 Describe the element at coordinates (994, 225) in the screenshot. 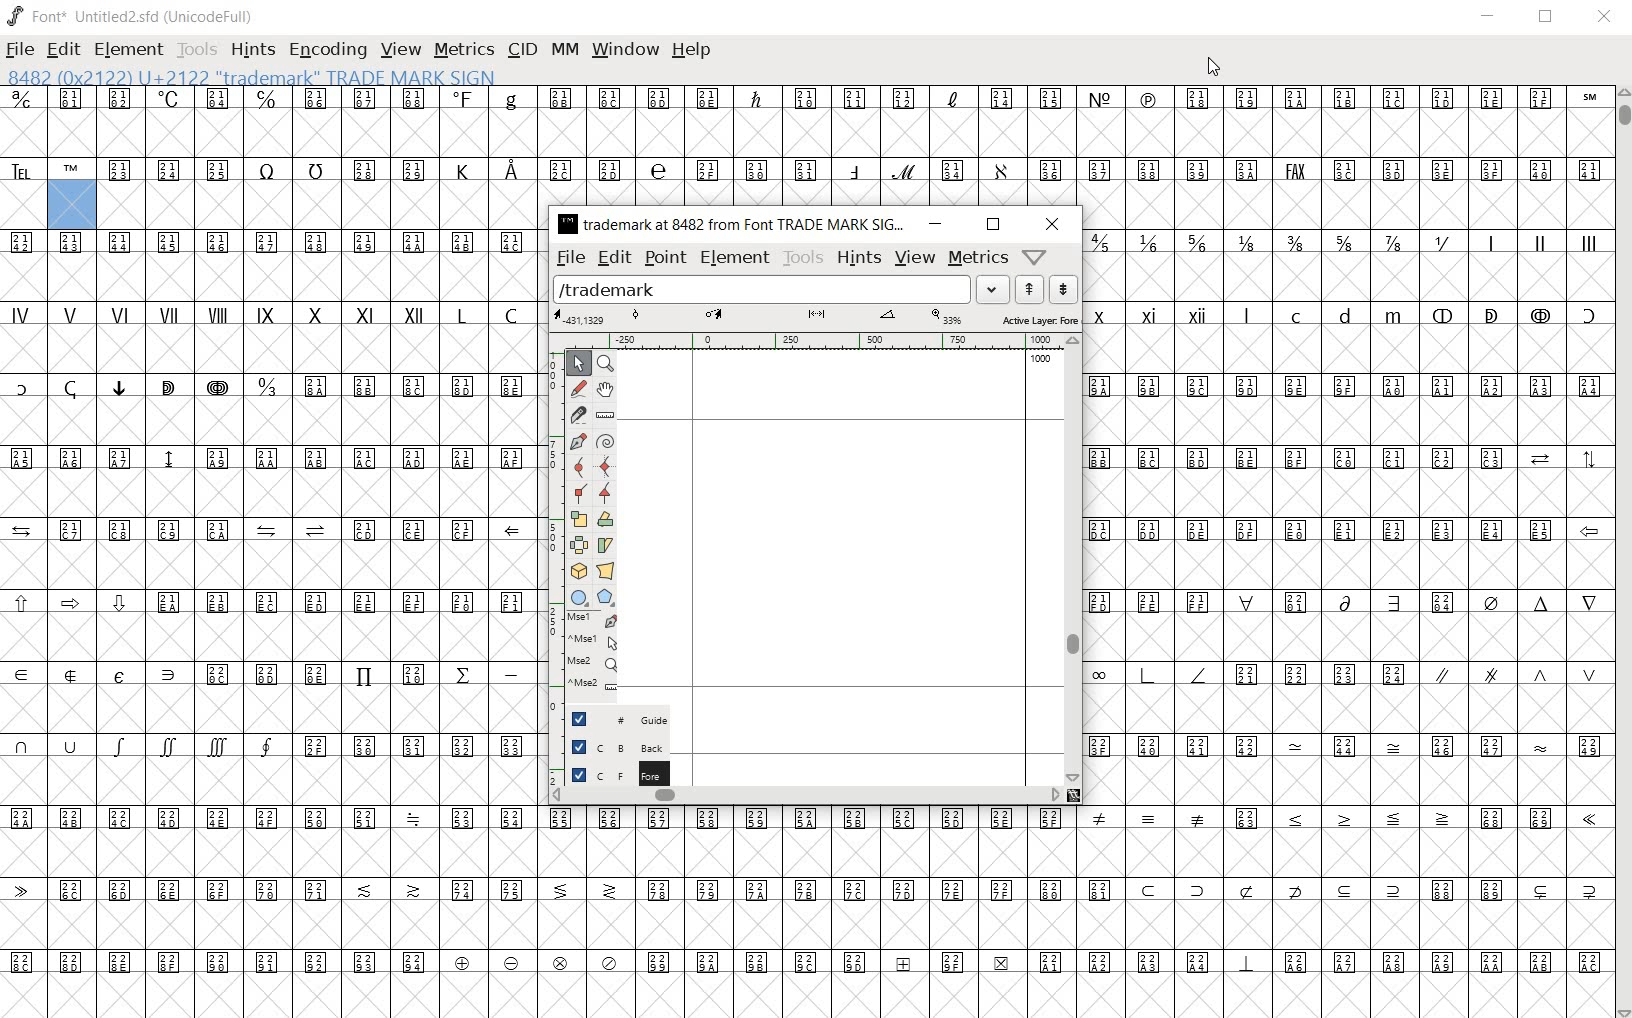

I see `restore` at that location.